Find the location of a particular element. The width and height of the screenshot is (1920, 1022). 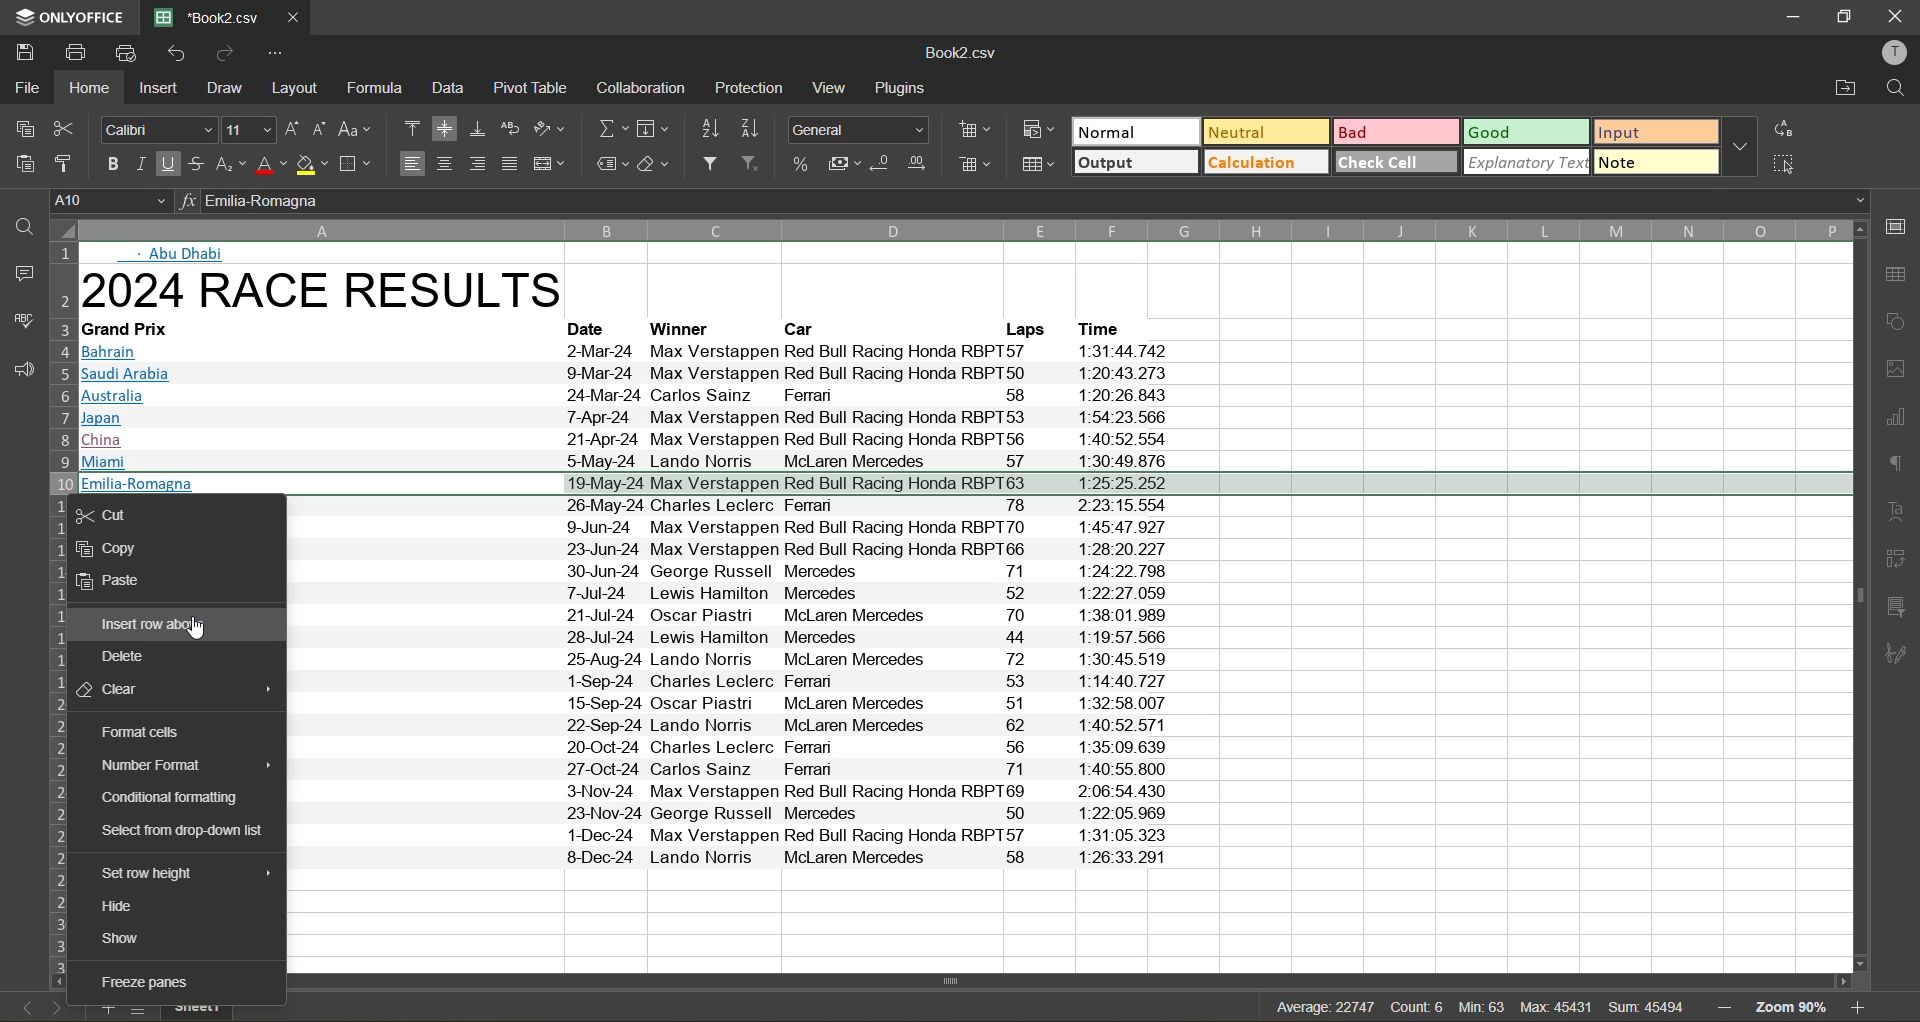

Hungary 21-Jul-24 Oscar Fiastn McLaren Mercedes 710 1:38:01.989 is located at coordinates (730, 616).